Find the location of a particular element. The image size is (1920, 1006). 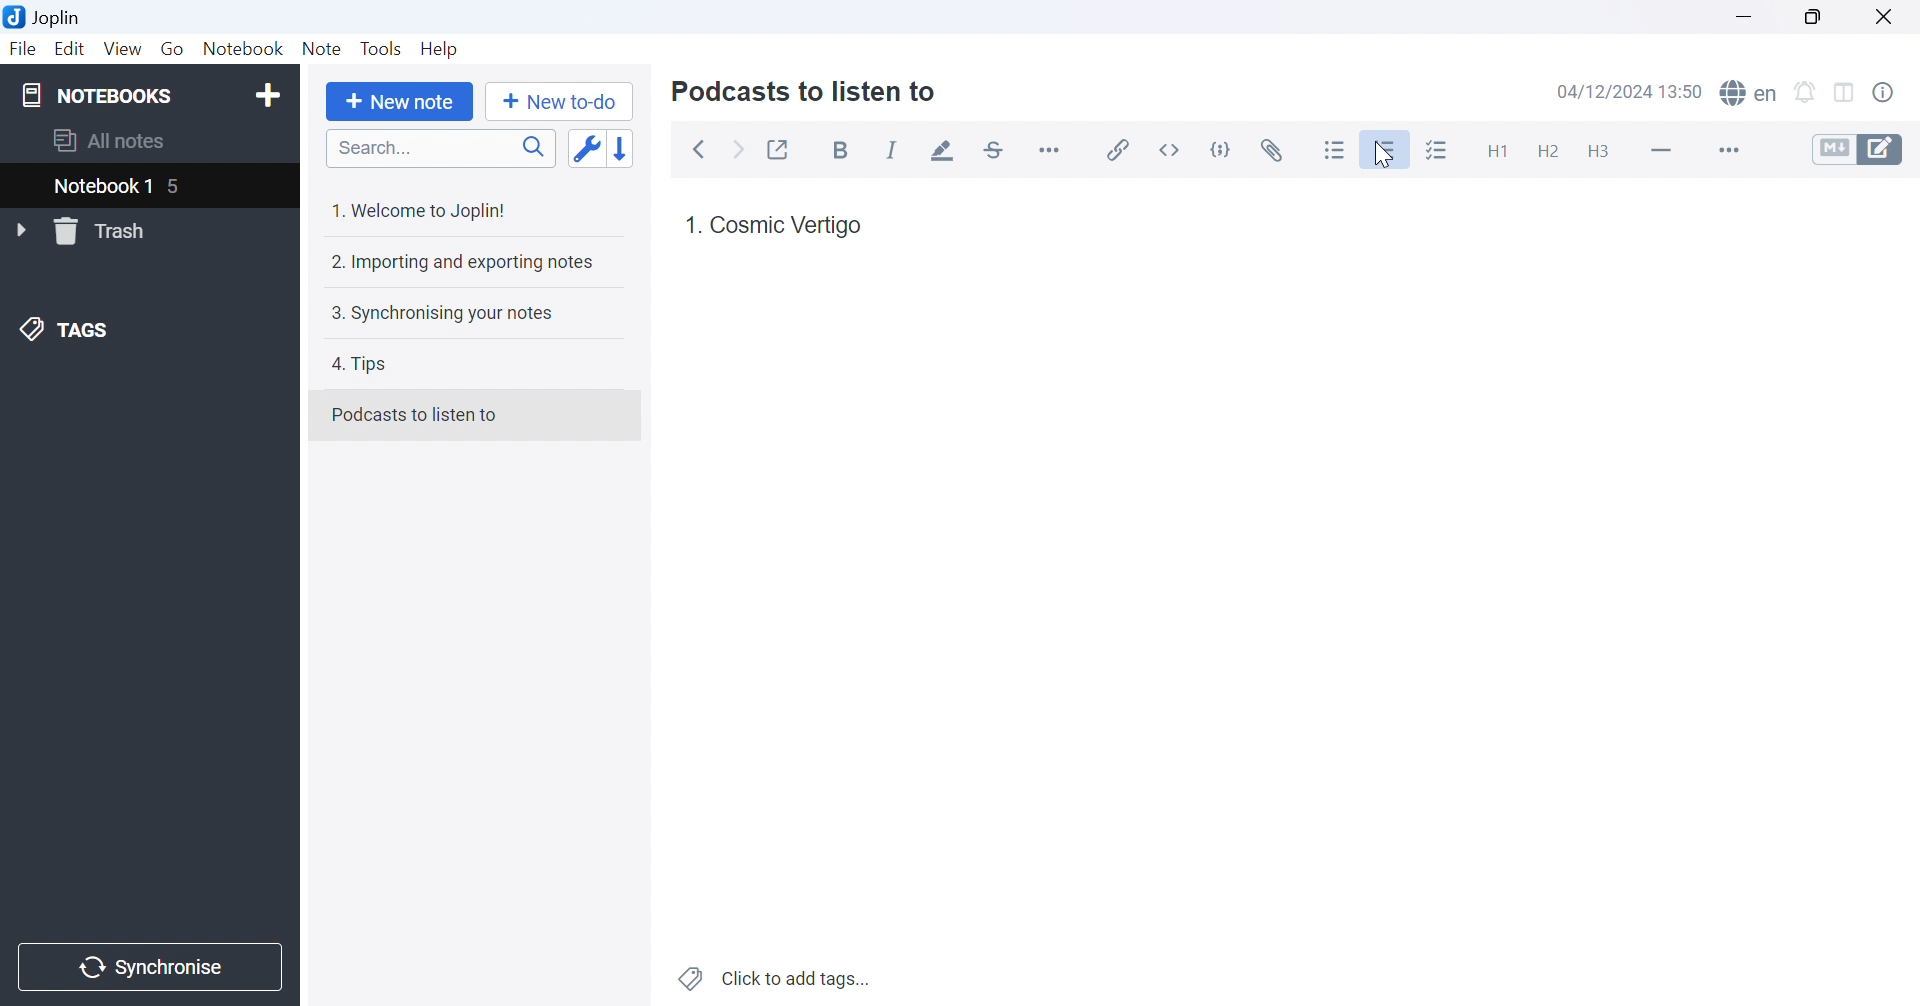

Podcasts to listen to is located at coordinates (807, 94).